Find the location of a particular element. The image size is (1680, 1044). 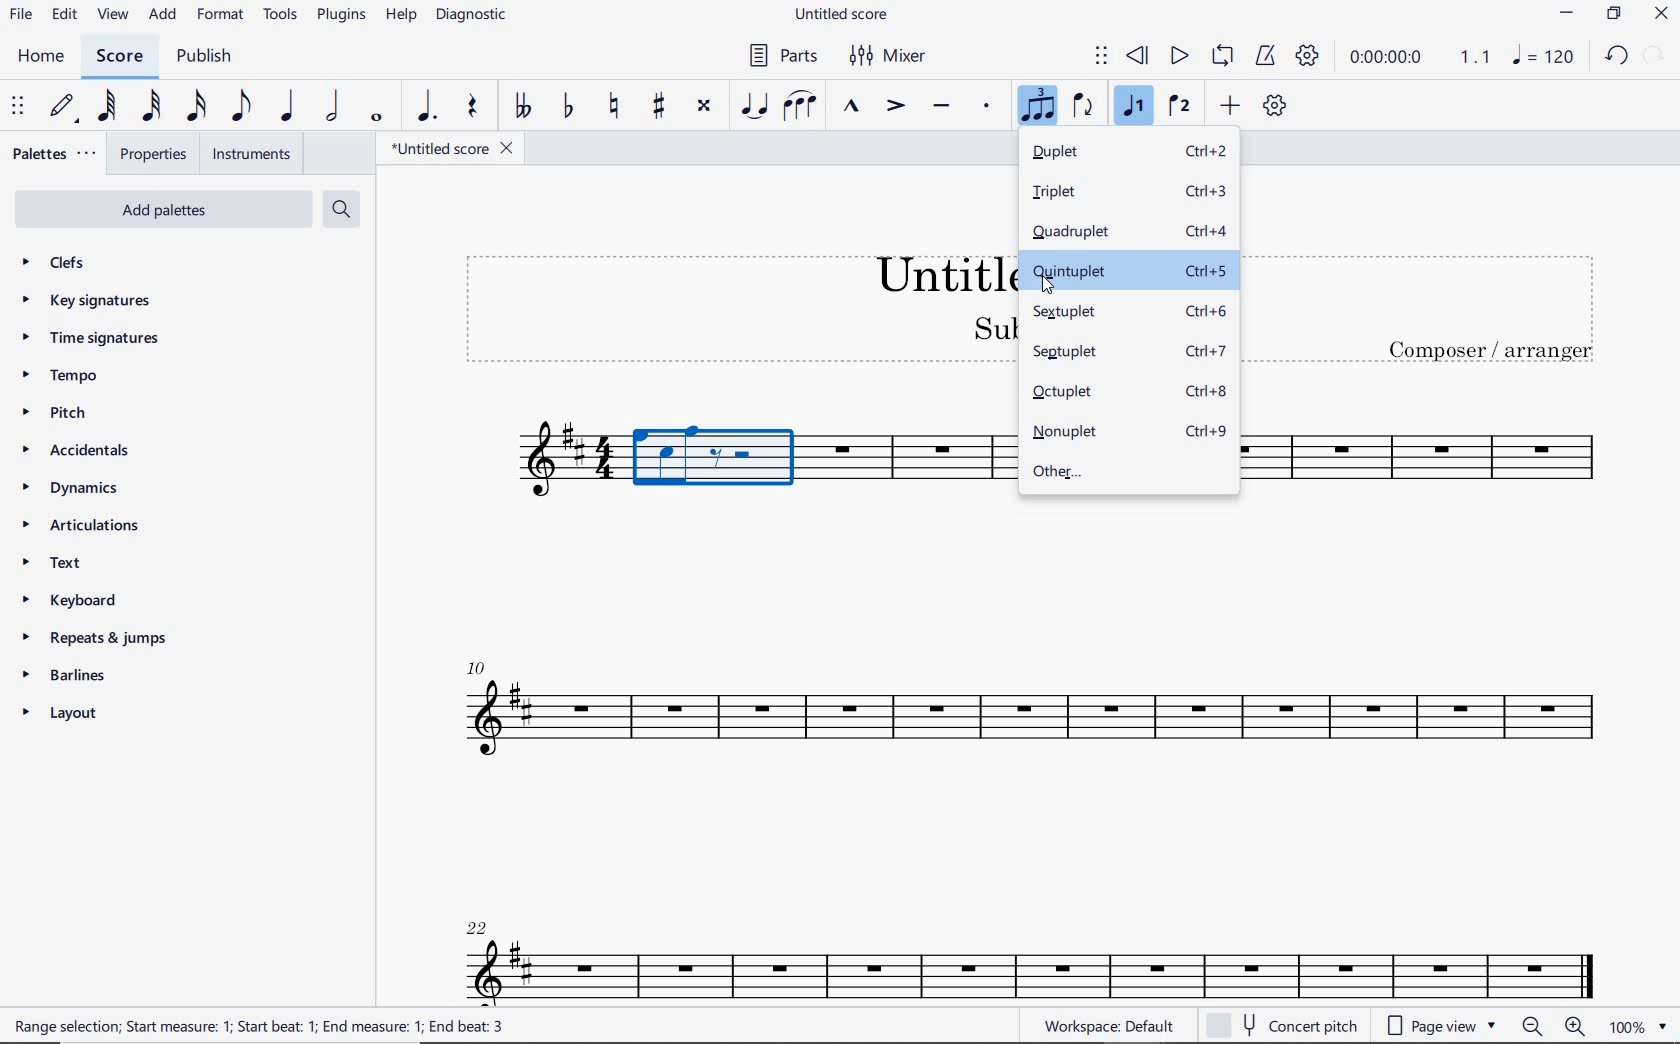

TOGGLE FLAT is located at coordinates (569, 107).